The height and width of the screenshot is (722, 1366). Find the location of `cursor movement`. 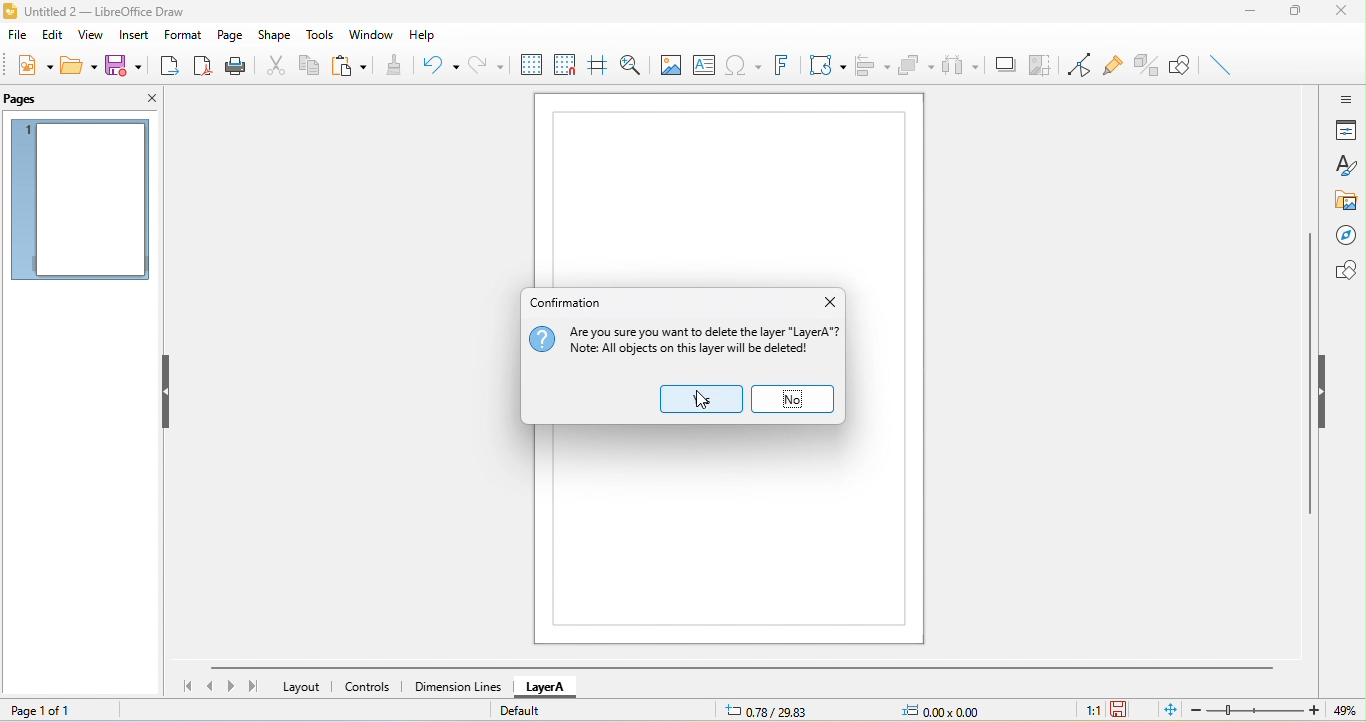

cursor movement is located at coordinates (701, 400).